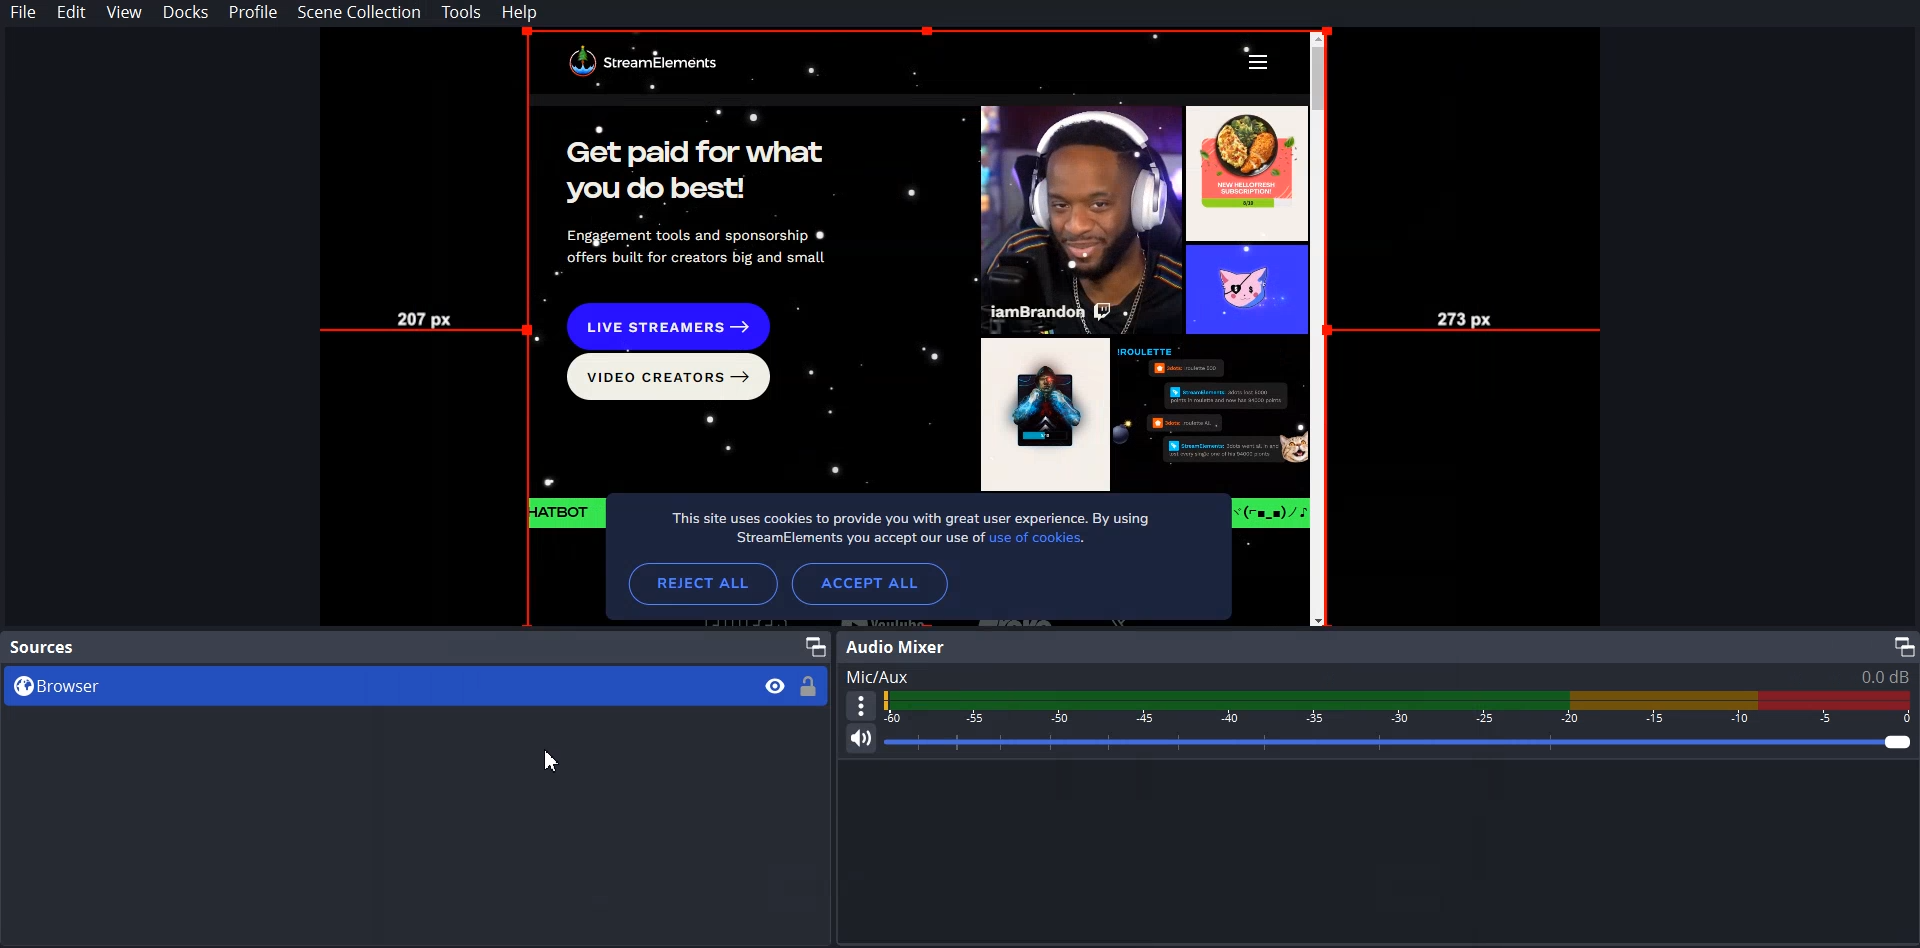 Image resolution: width=1920 pixels, height=948 pixels. Describe the element at coordinates (1903, 646) in the screenshot. I see `Maximize` at that location.